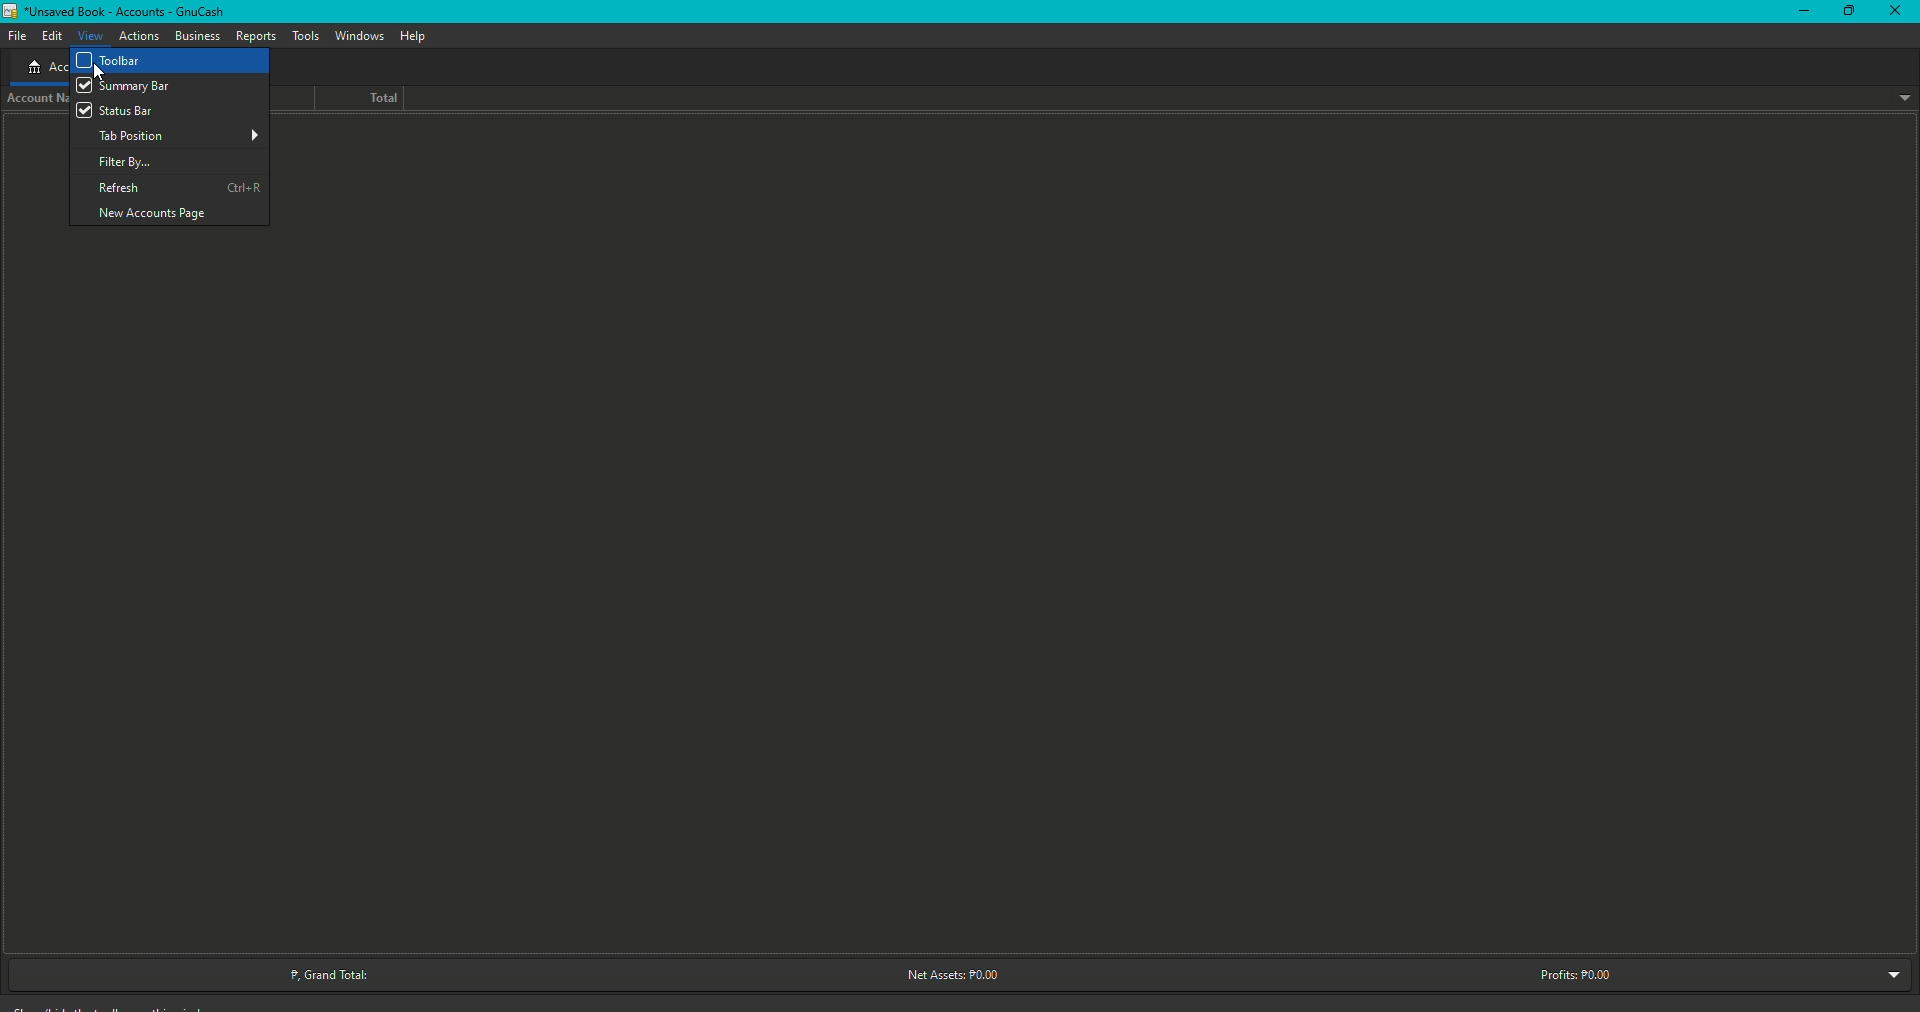  I want to click on Windows, so click(360, 35).